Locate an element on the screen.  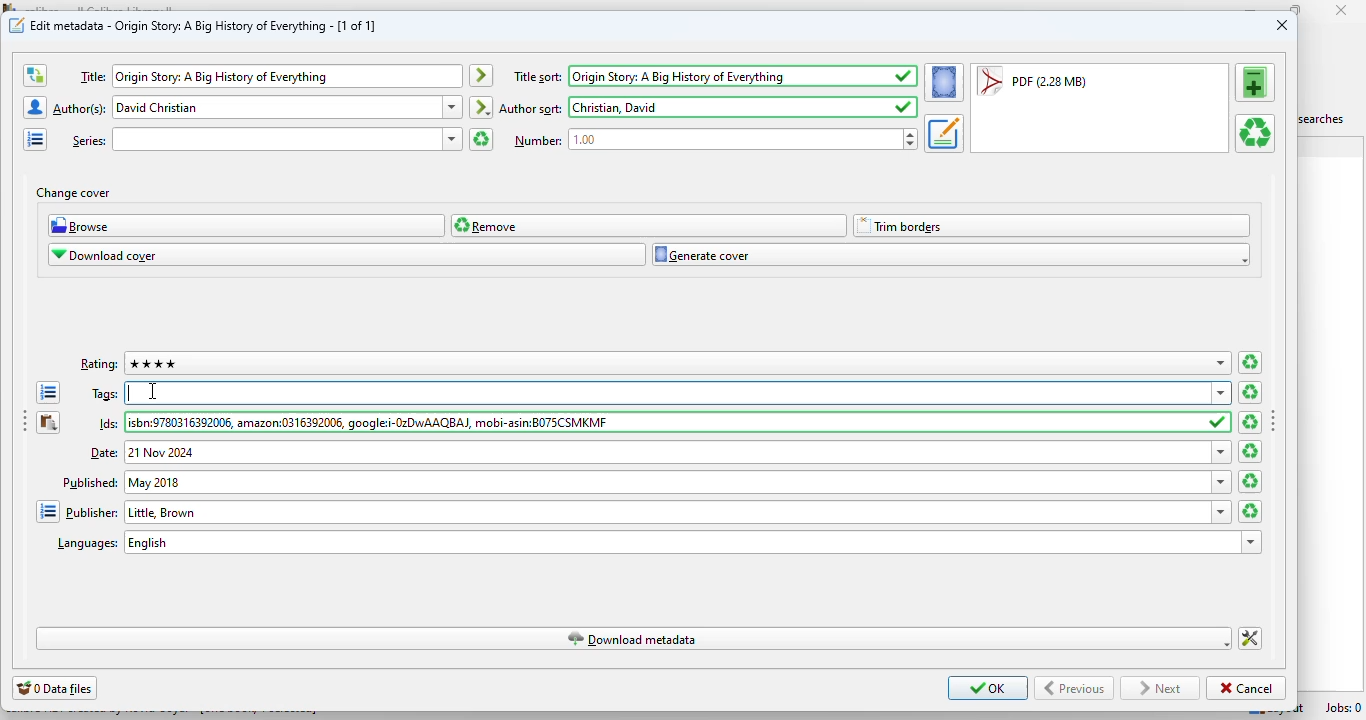
download metadata is located at coordinates (632, 639).